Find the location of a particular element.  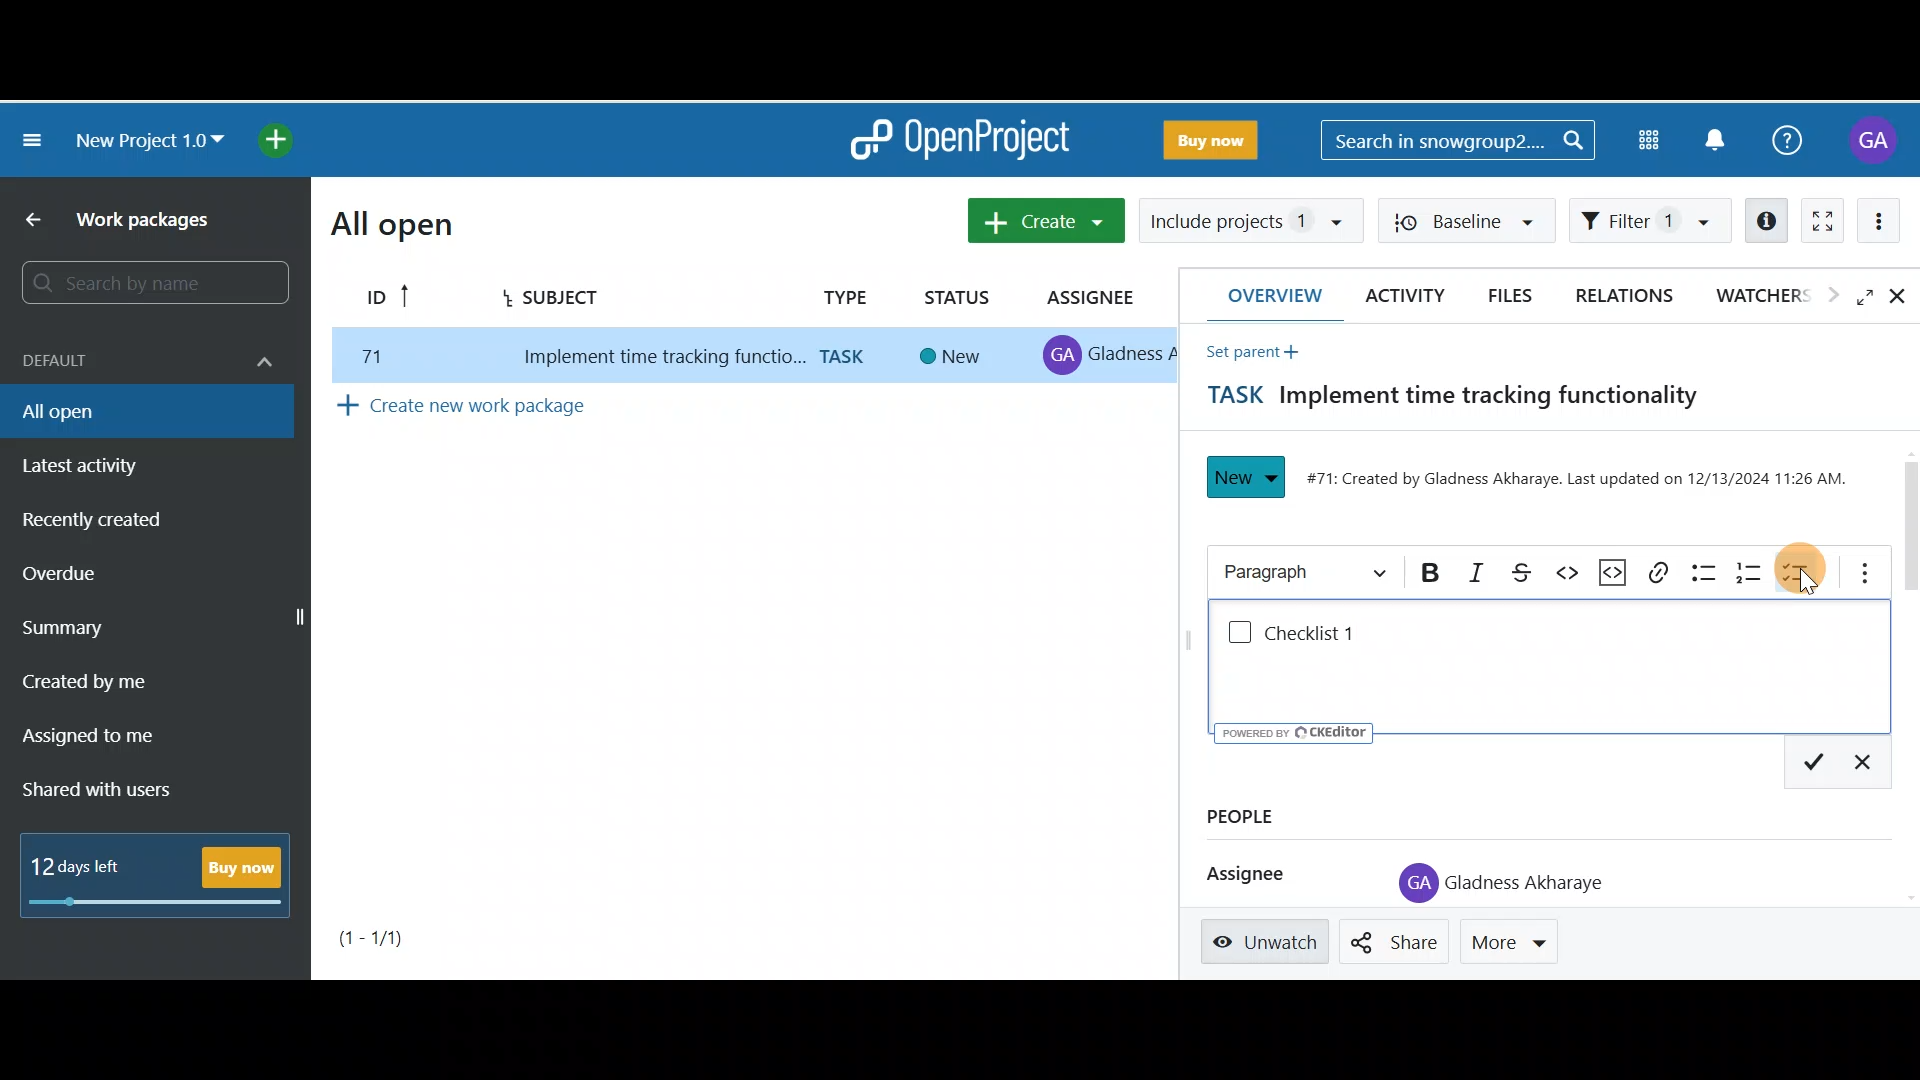

ID is located at coordinates (382, 299).